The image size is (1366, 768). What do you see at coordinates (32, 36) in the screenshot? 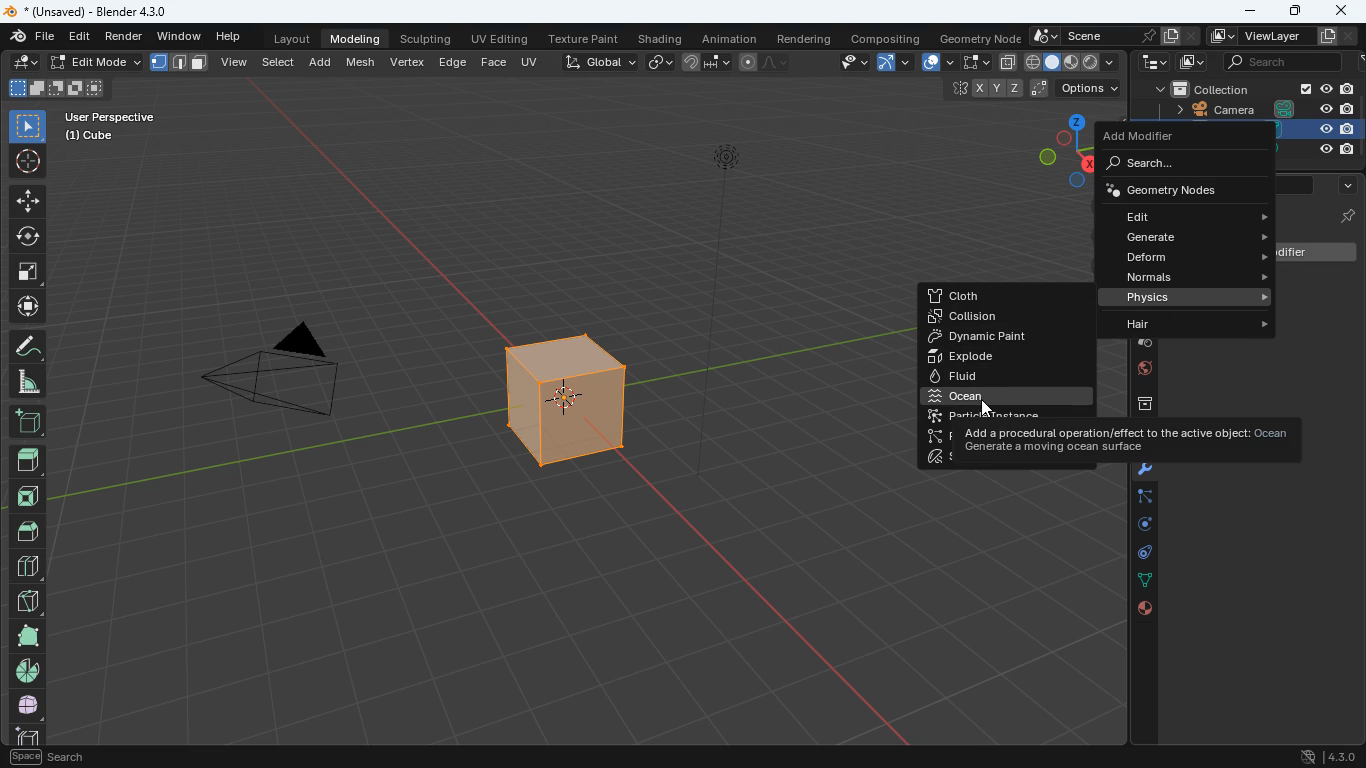
I see `file` at bounding box center [32, 36].